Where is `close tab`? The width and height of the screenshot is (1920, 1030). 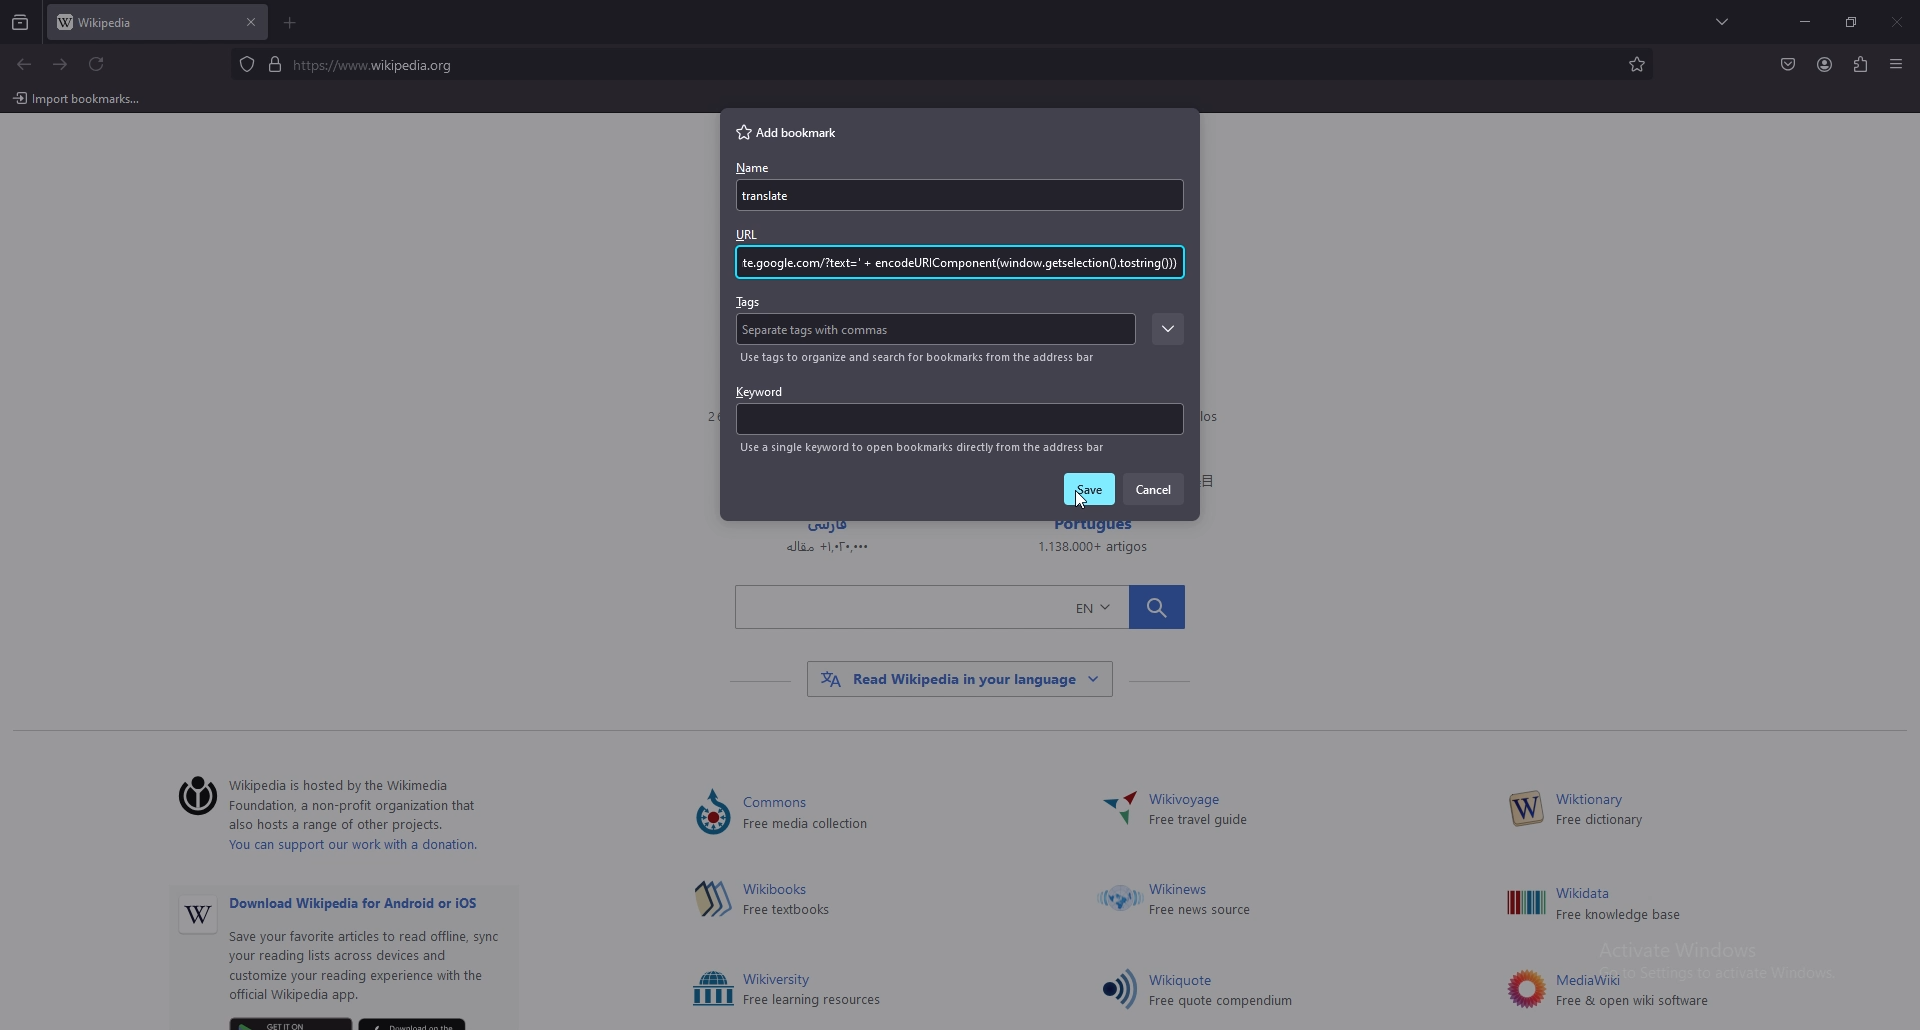
close tab is located at coordinates (251, 22).